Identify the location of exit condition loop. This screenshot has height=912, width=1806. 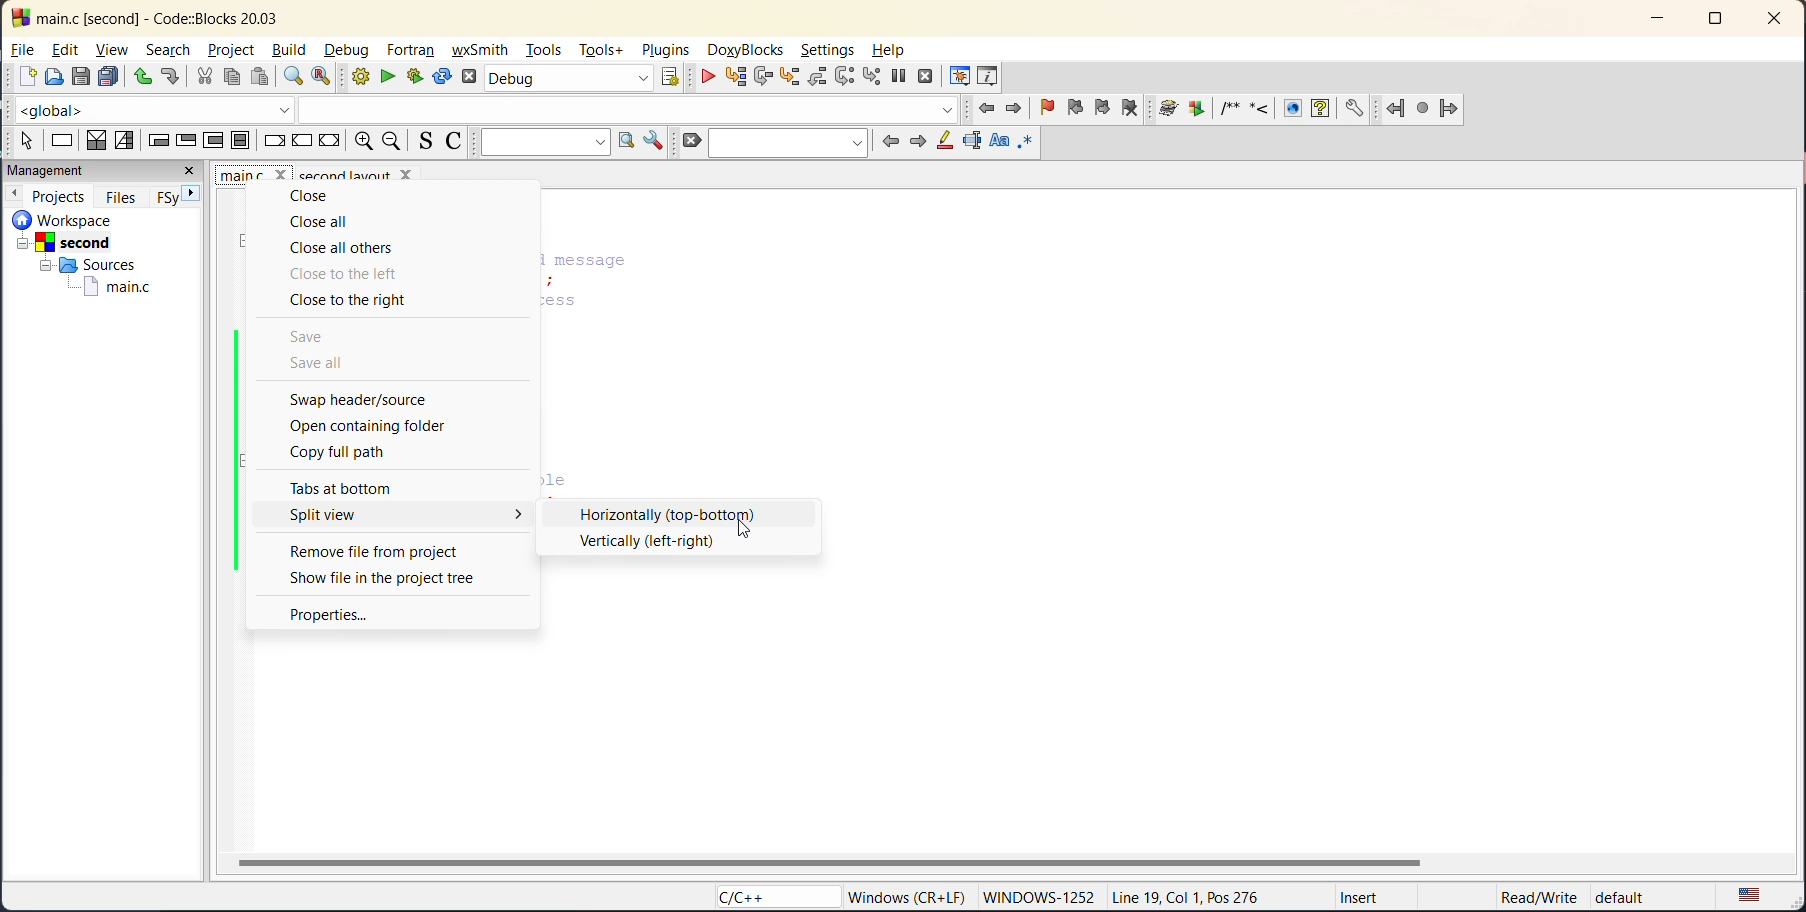
(185, 142).